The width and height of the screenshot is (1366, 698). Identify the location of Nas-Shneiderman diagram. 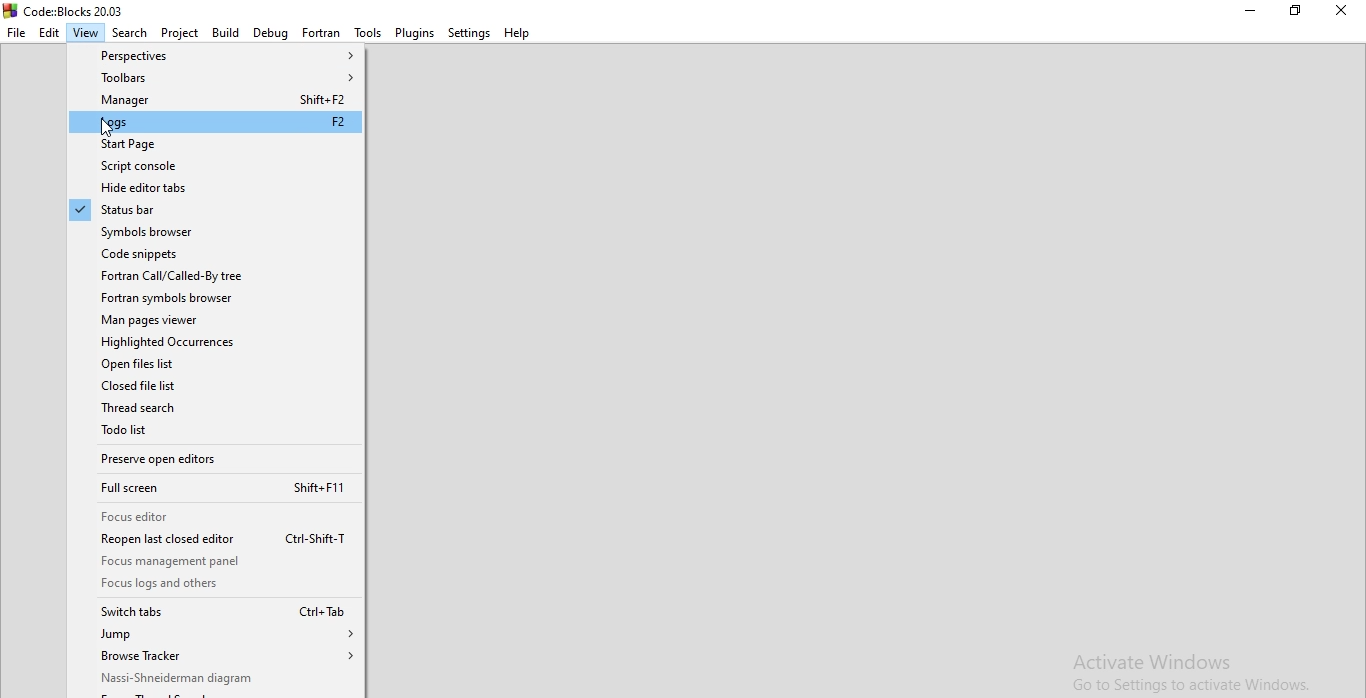
(218, 679).